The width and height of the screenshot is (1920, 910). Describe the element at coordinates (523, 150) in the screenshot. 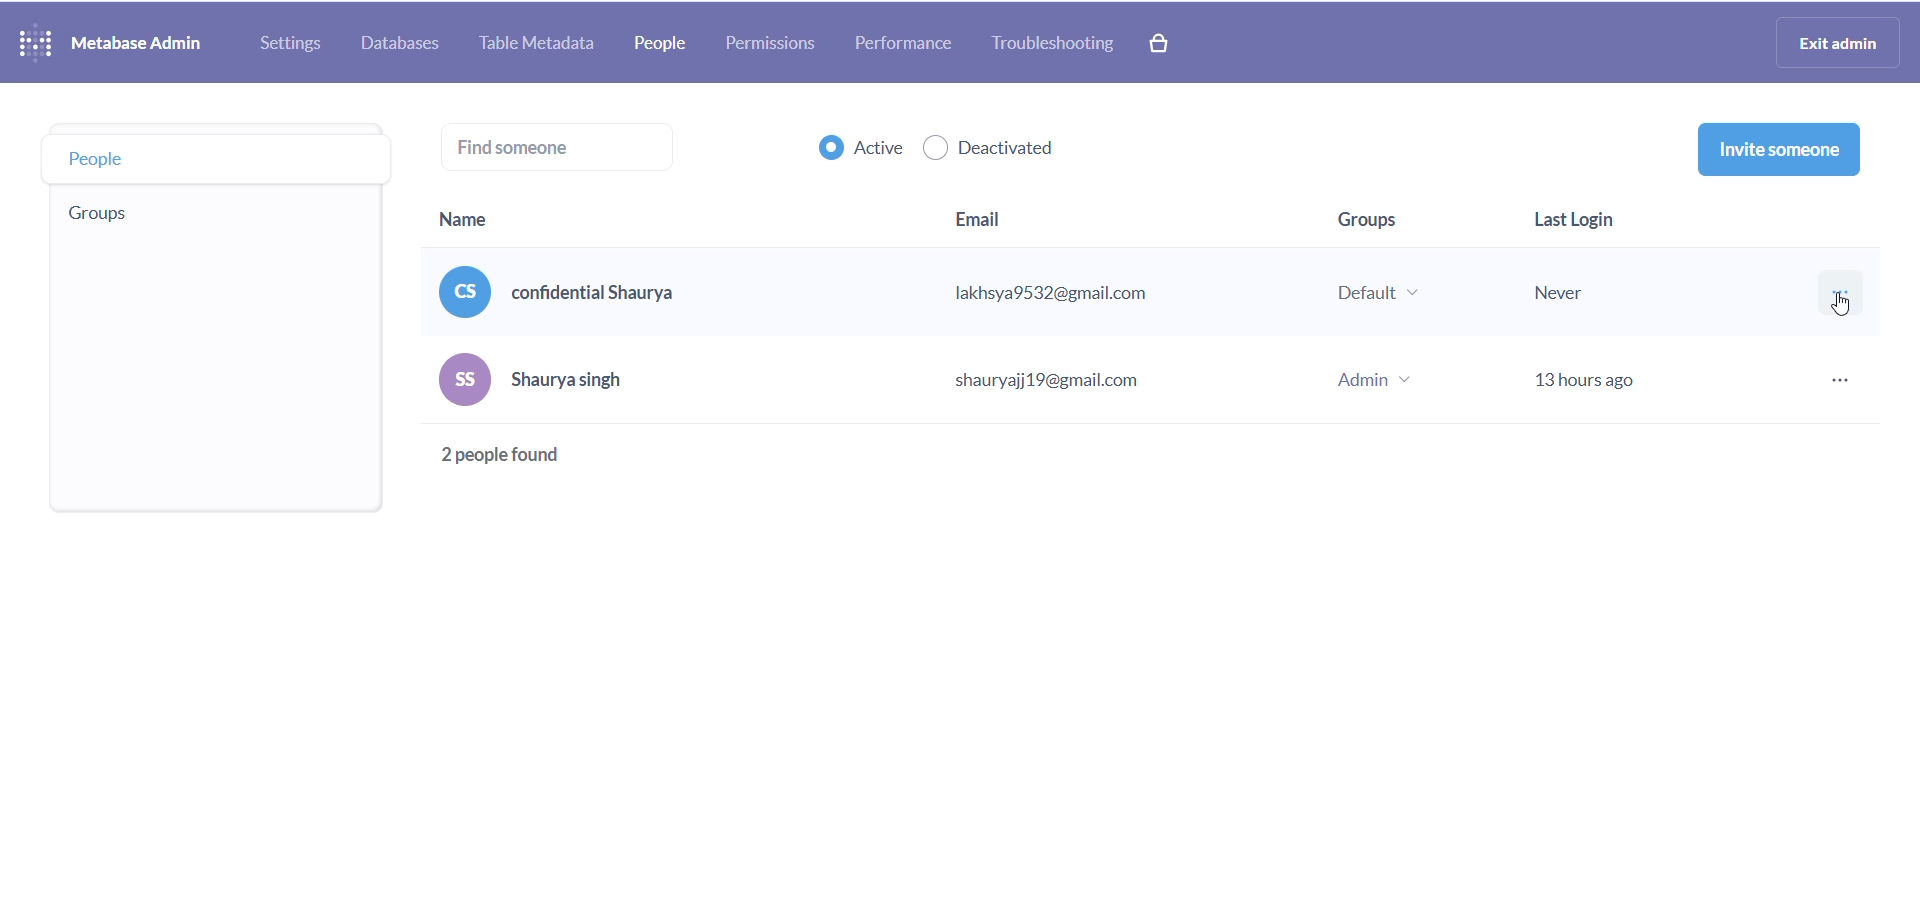

I see `find someone` at that location.